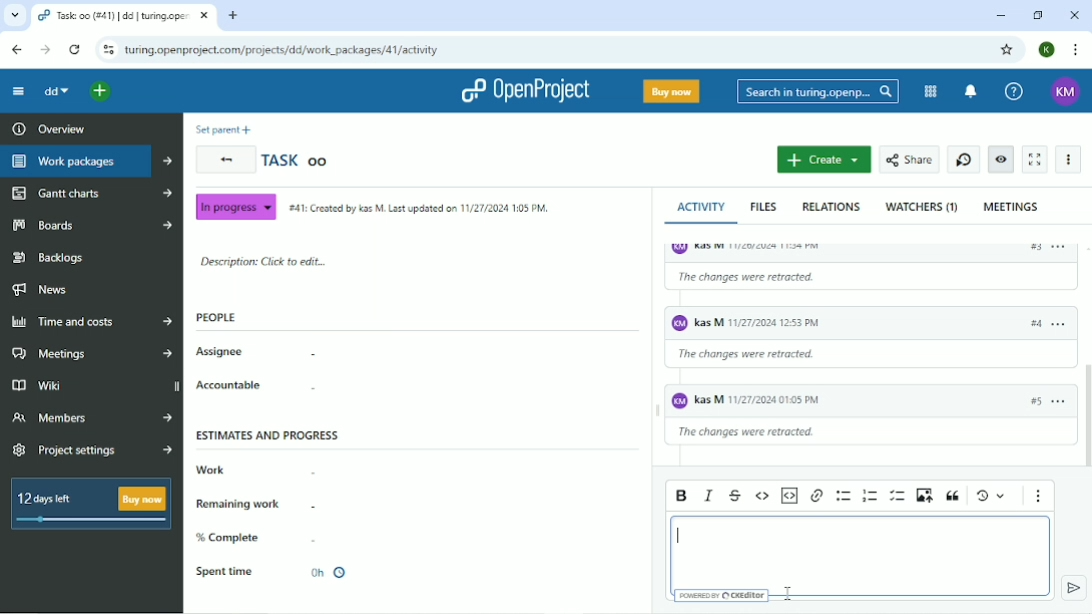  I want to click on #2, so click(1033, 251).